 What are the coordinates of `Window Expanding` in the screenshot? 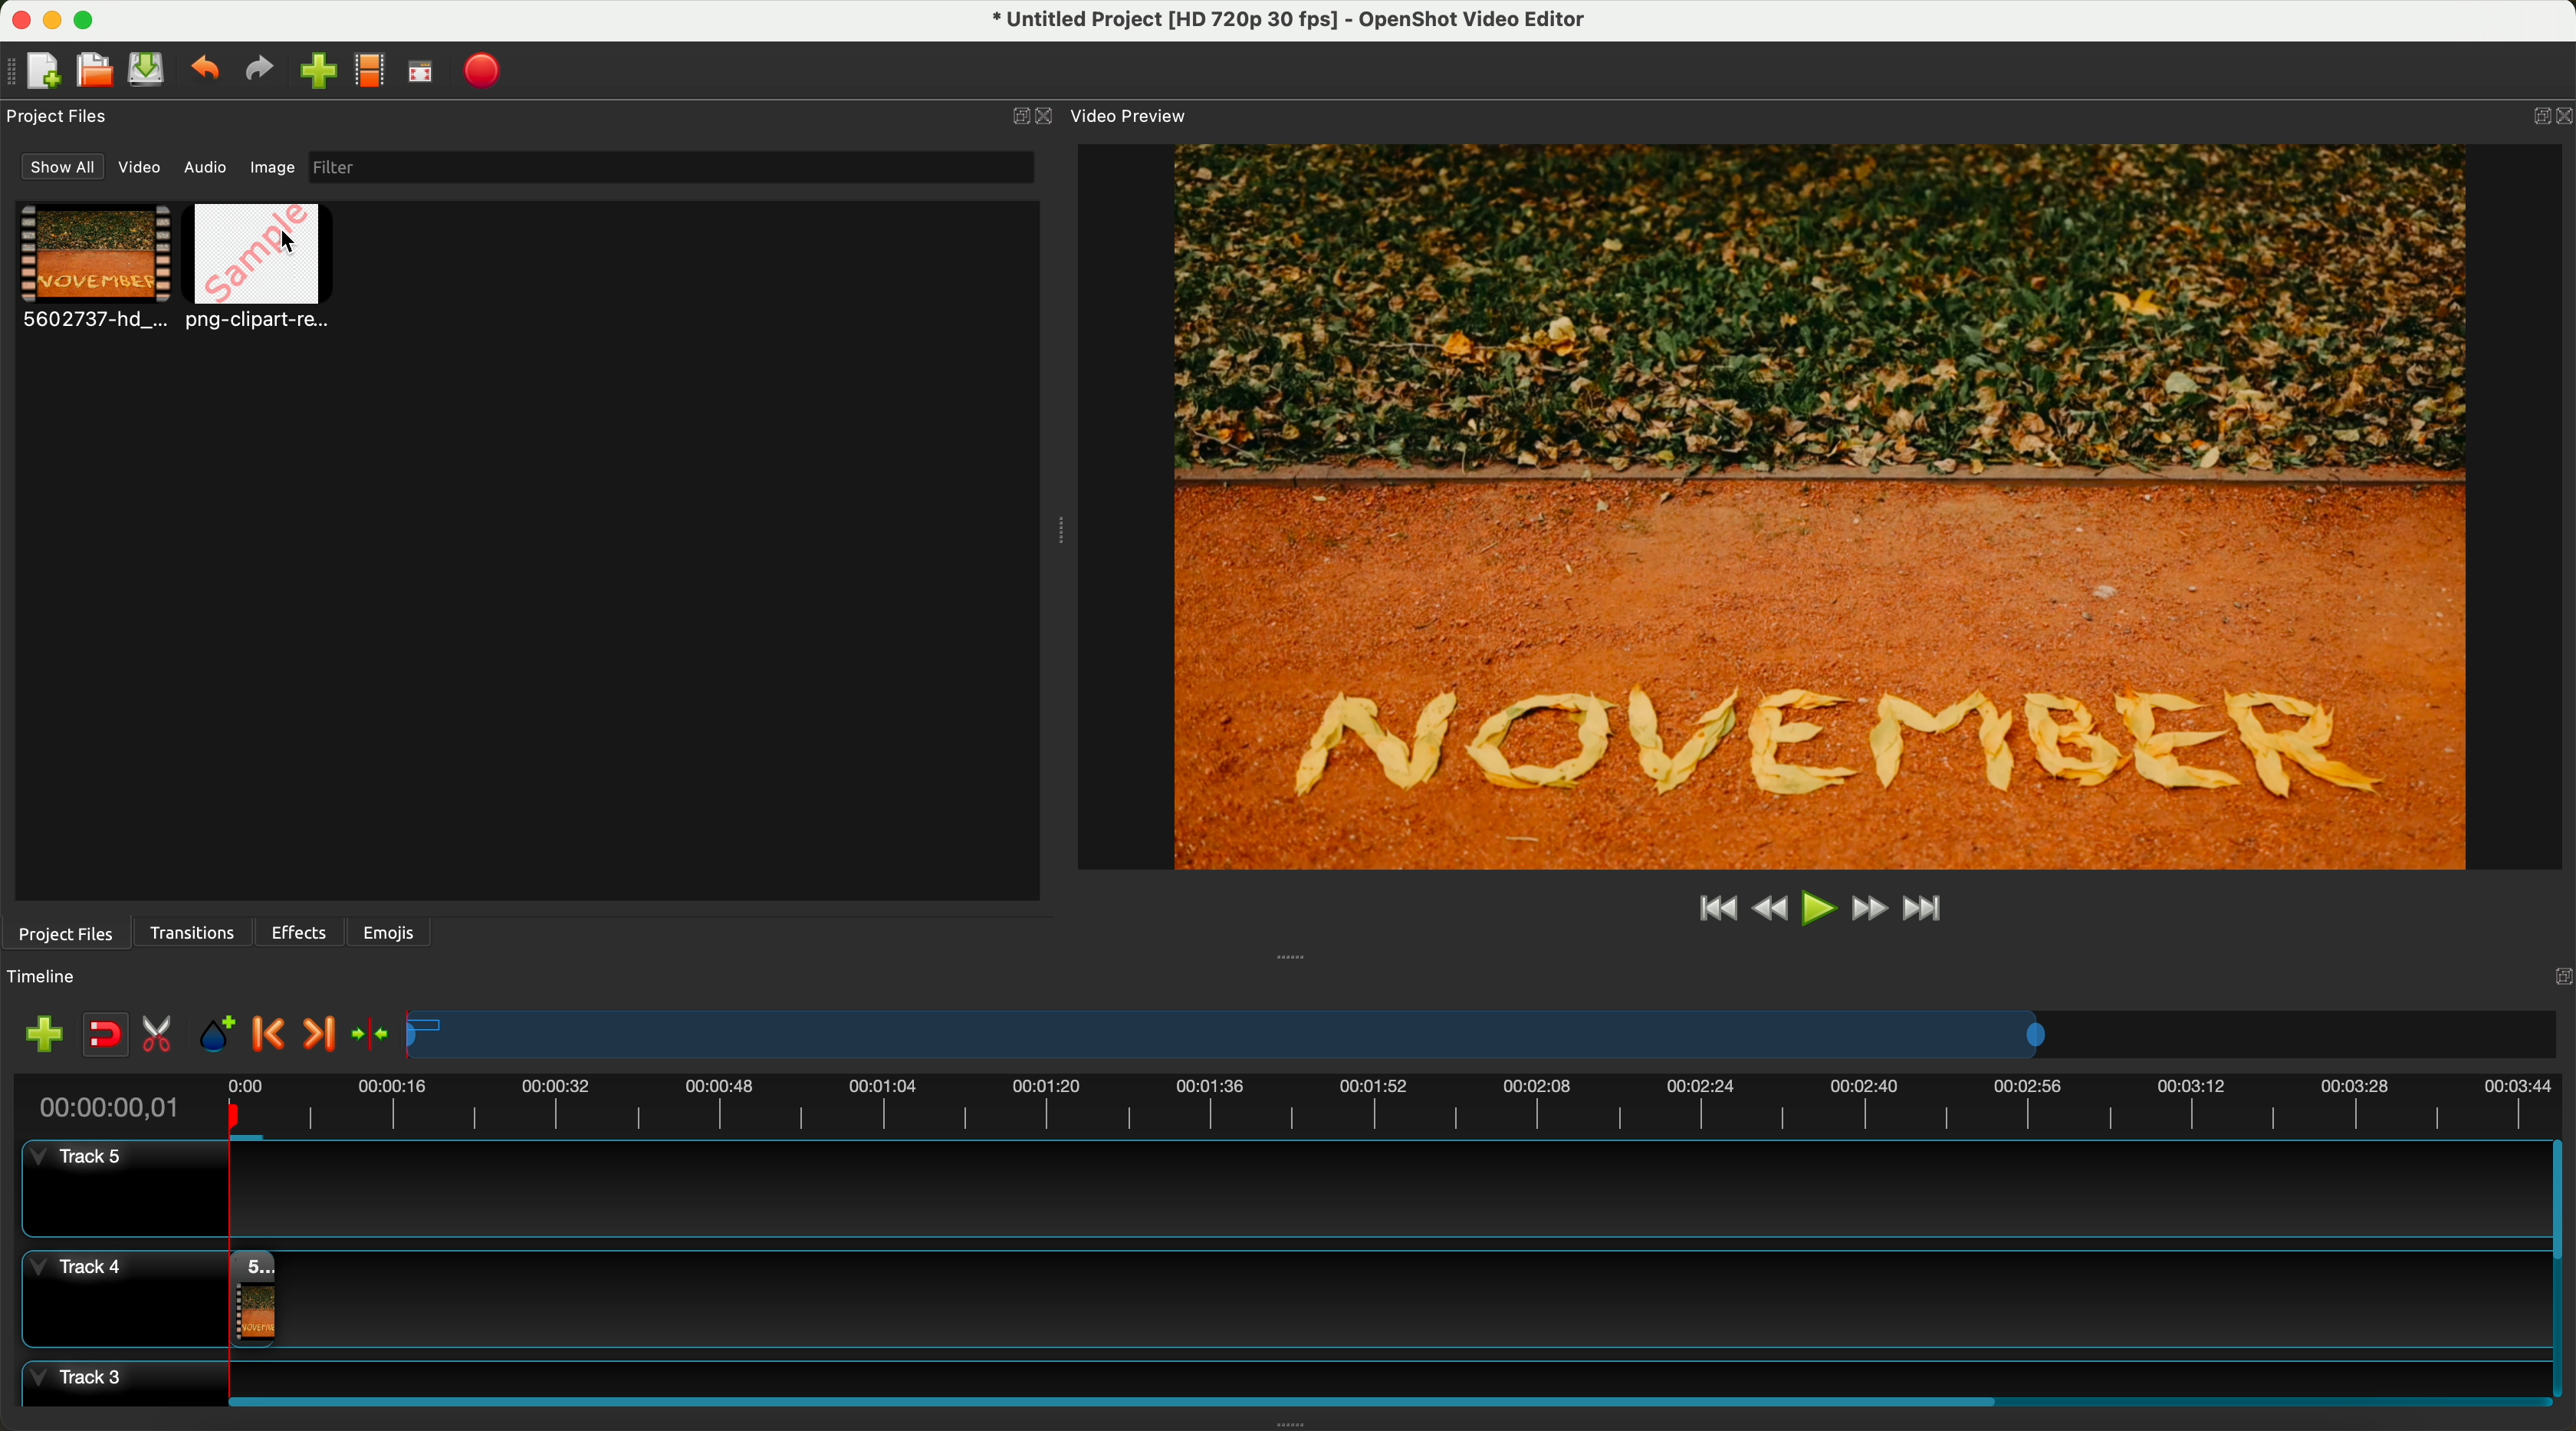 It's located at (1056, 533).